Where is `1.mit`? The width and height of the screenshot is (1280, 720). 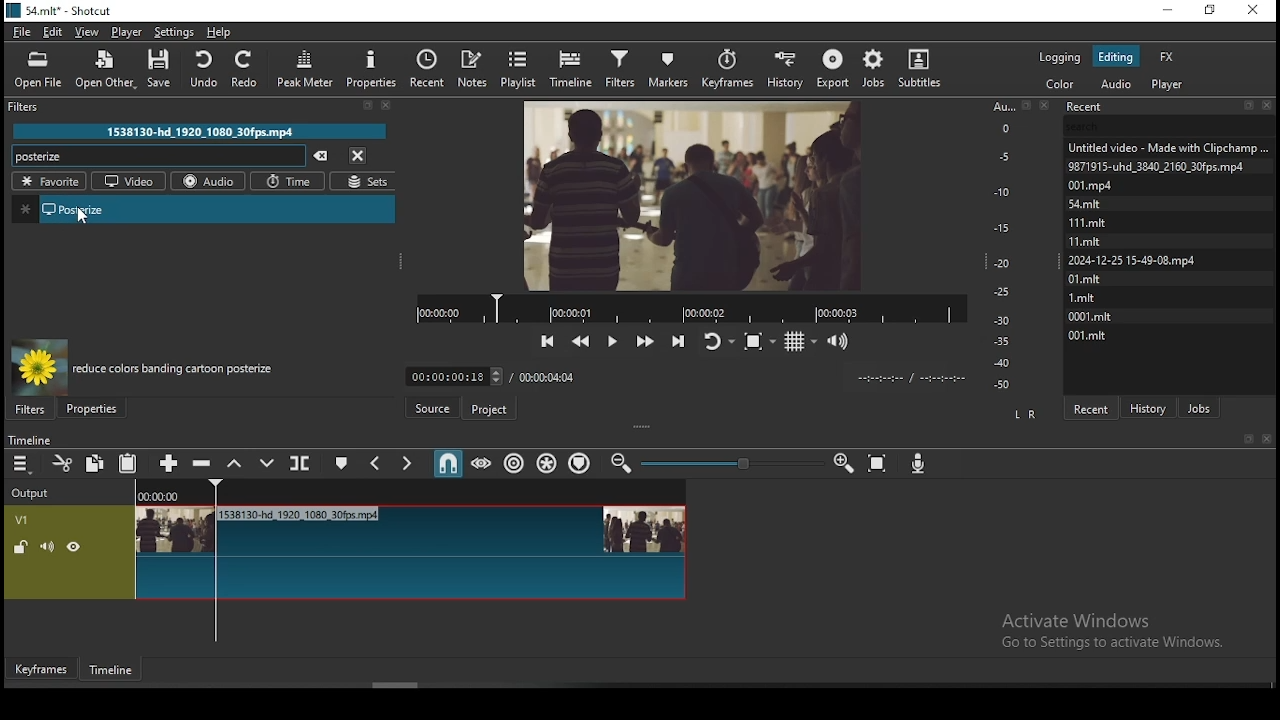
1.mit is located at coordinates (1081, 296).